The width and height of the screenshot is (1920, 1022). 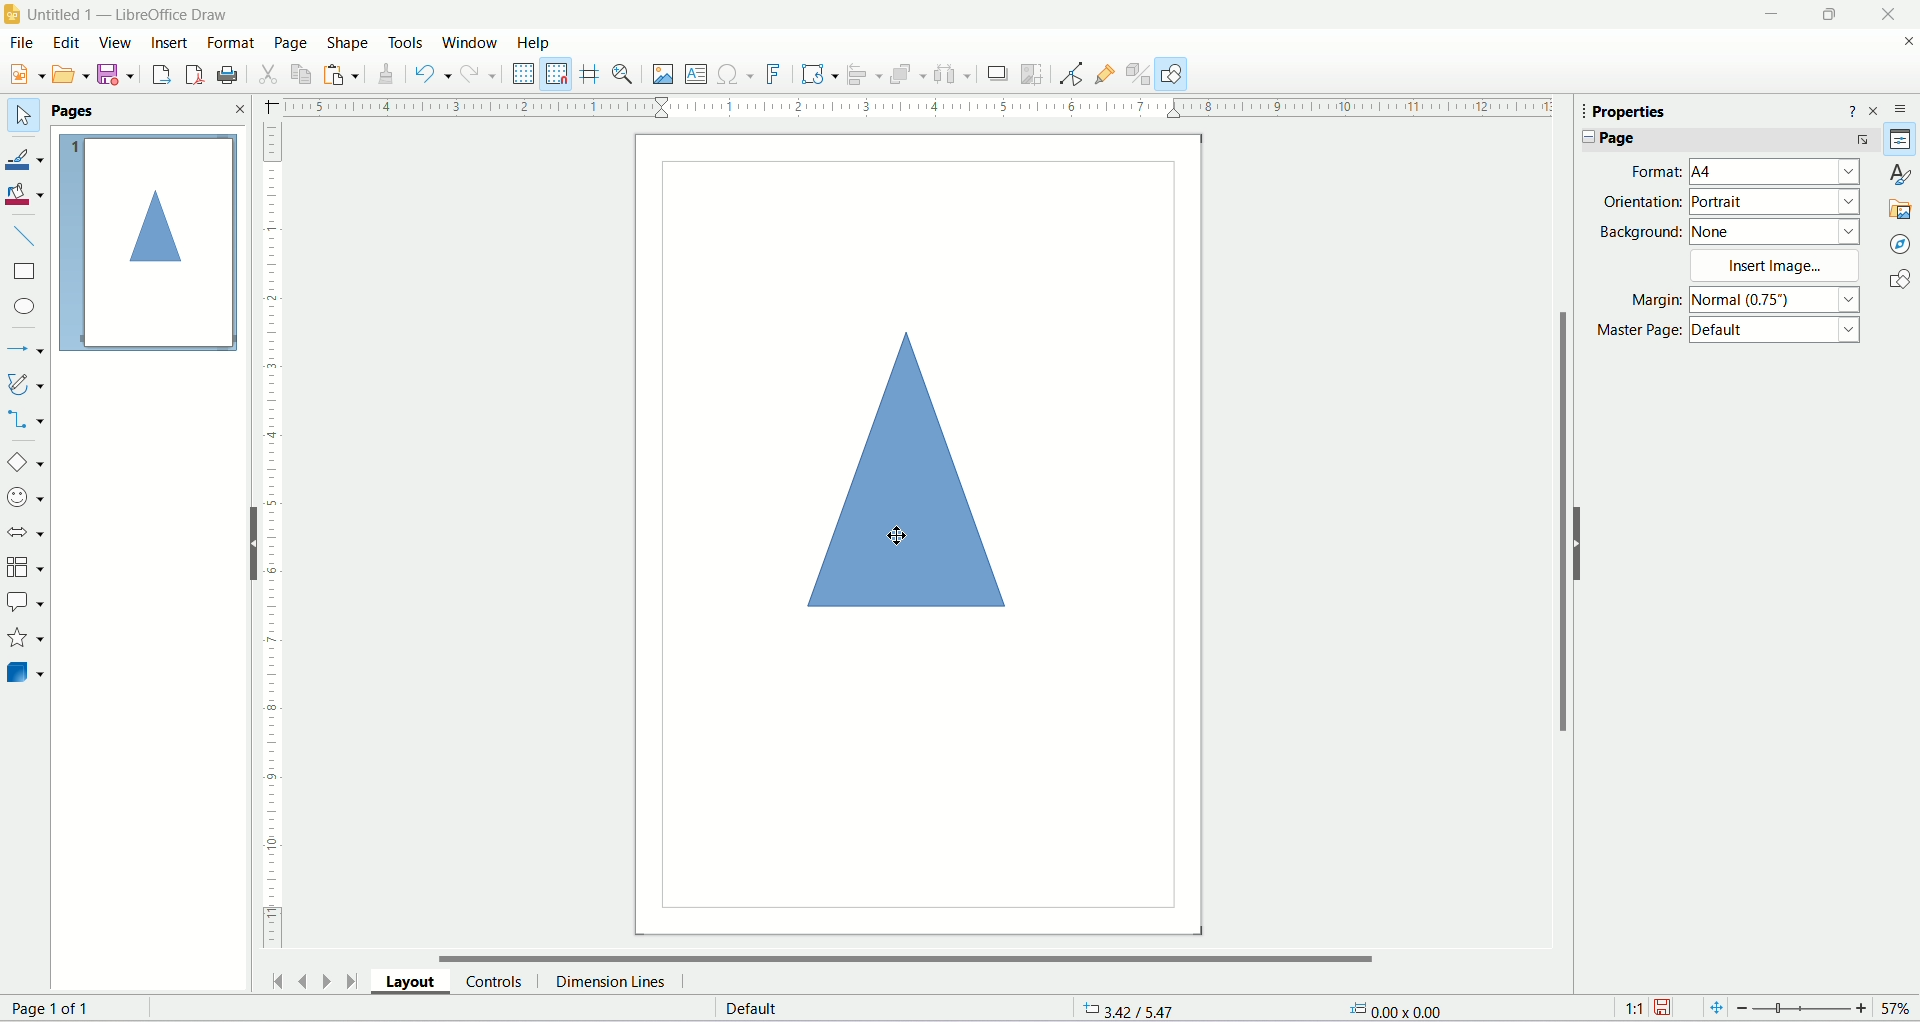 What do you see at coordinates (28, 498) in the screenshot?
I see `Symbol Shapes` at bounding box center [28, 498].